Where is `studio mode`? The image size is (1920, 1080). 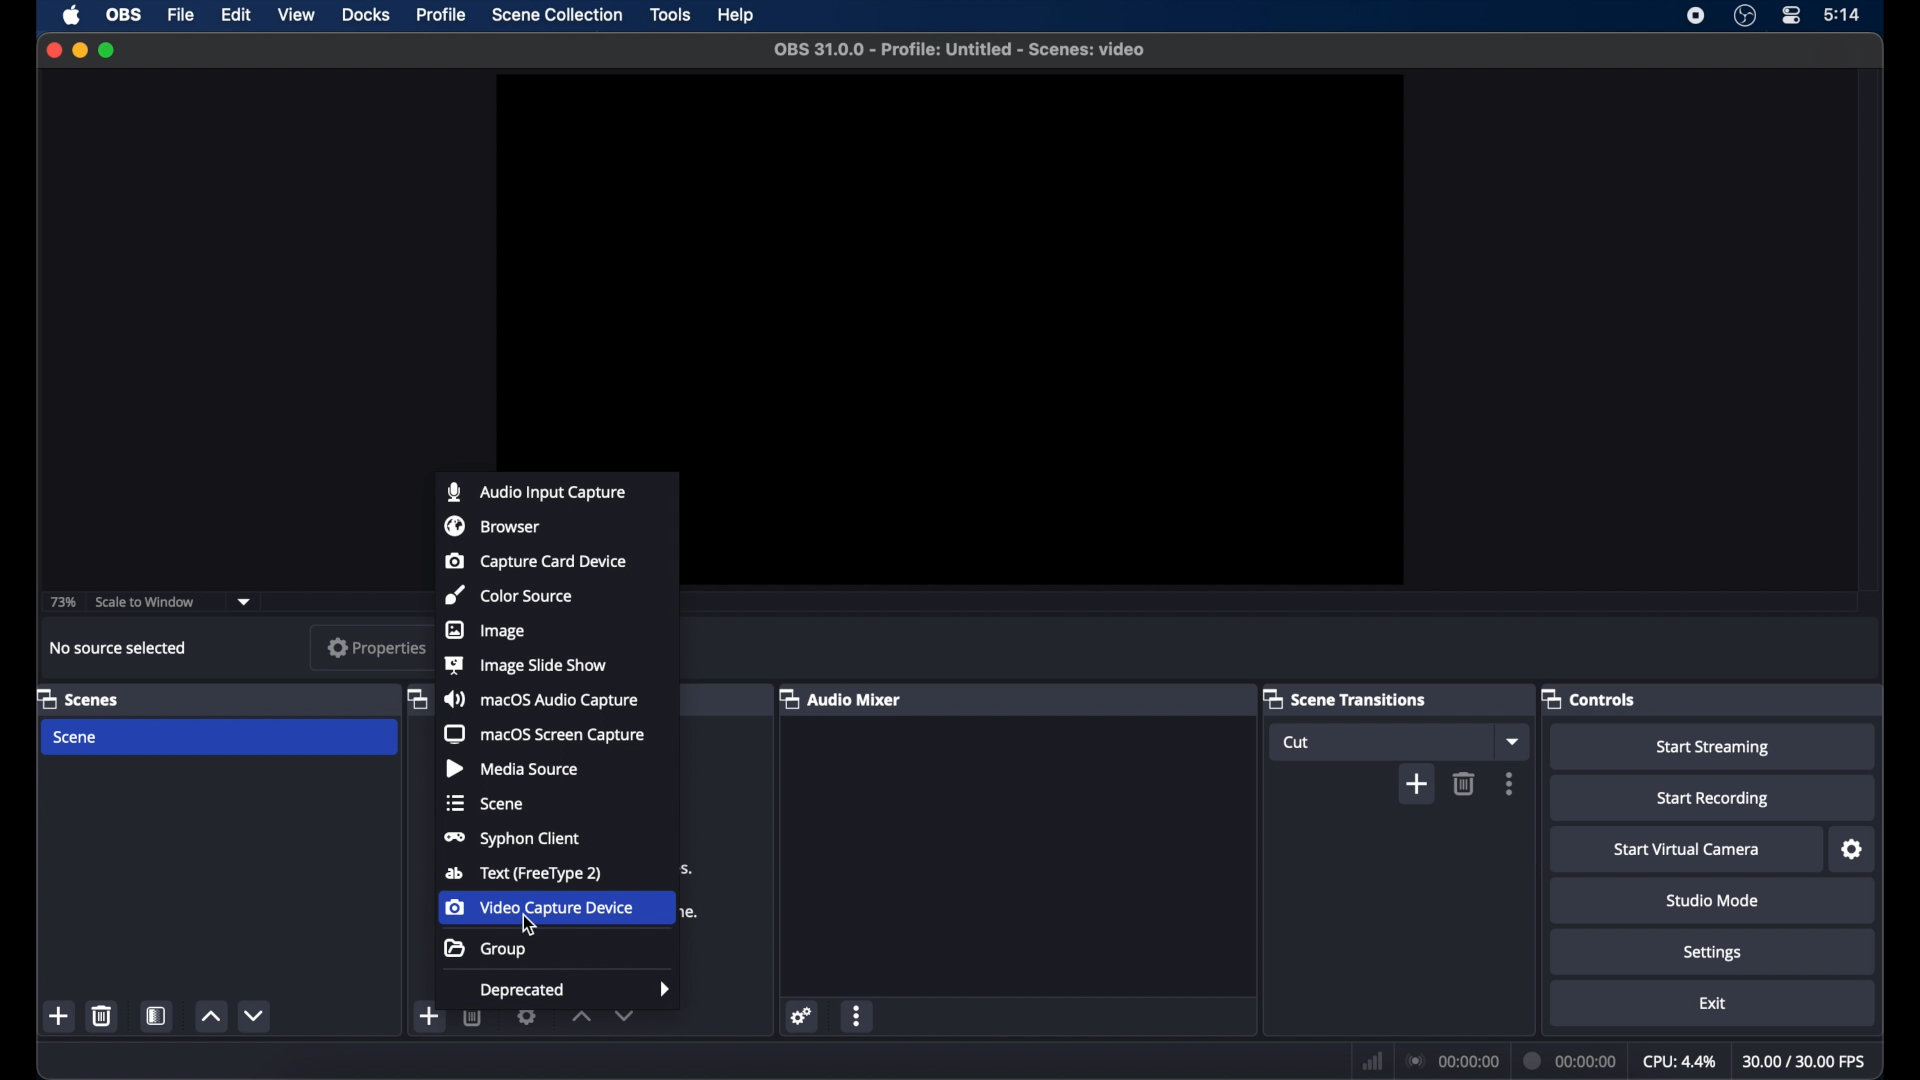 studio mode is located at coordinates (1714, 901).